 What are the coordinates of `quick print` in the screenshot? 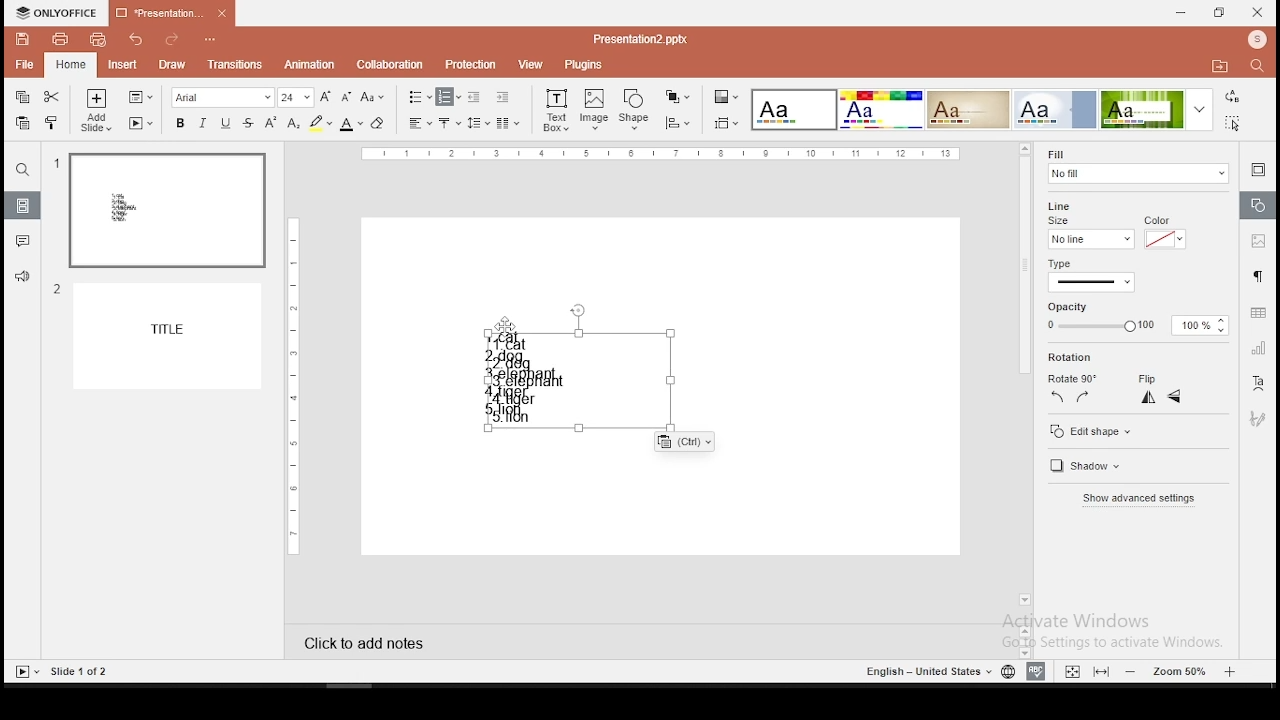 It's located at (97, 39).